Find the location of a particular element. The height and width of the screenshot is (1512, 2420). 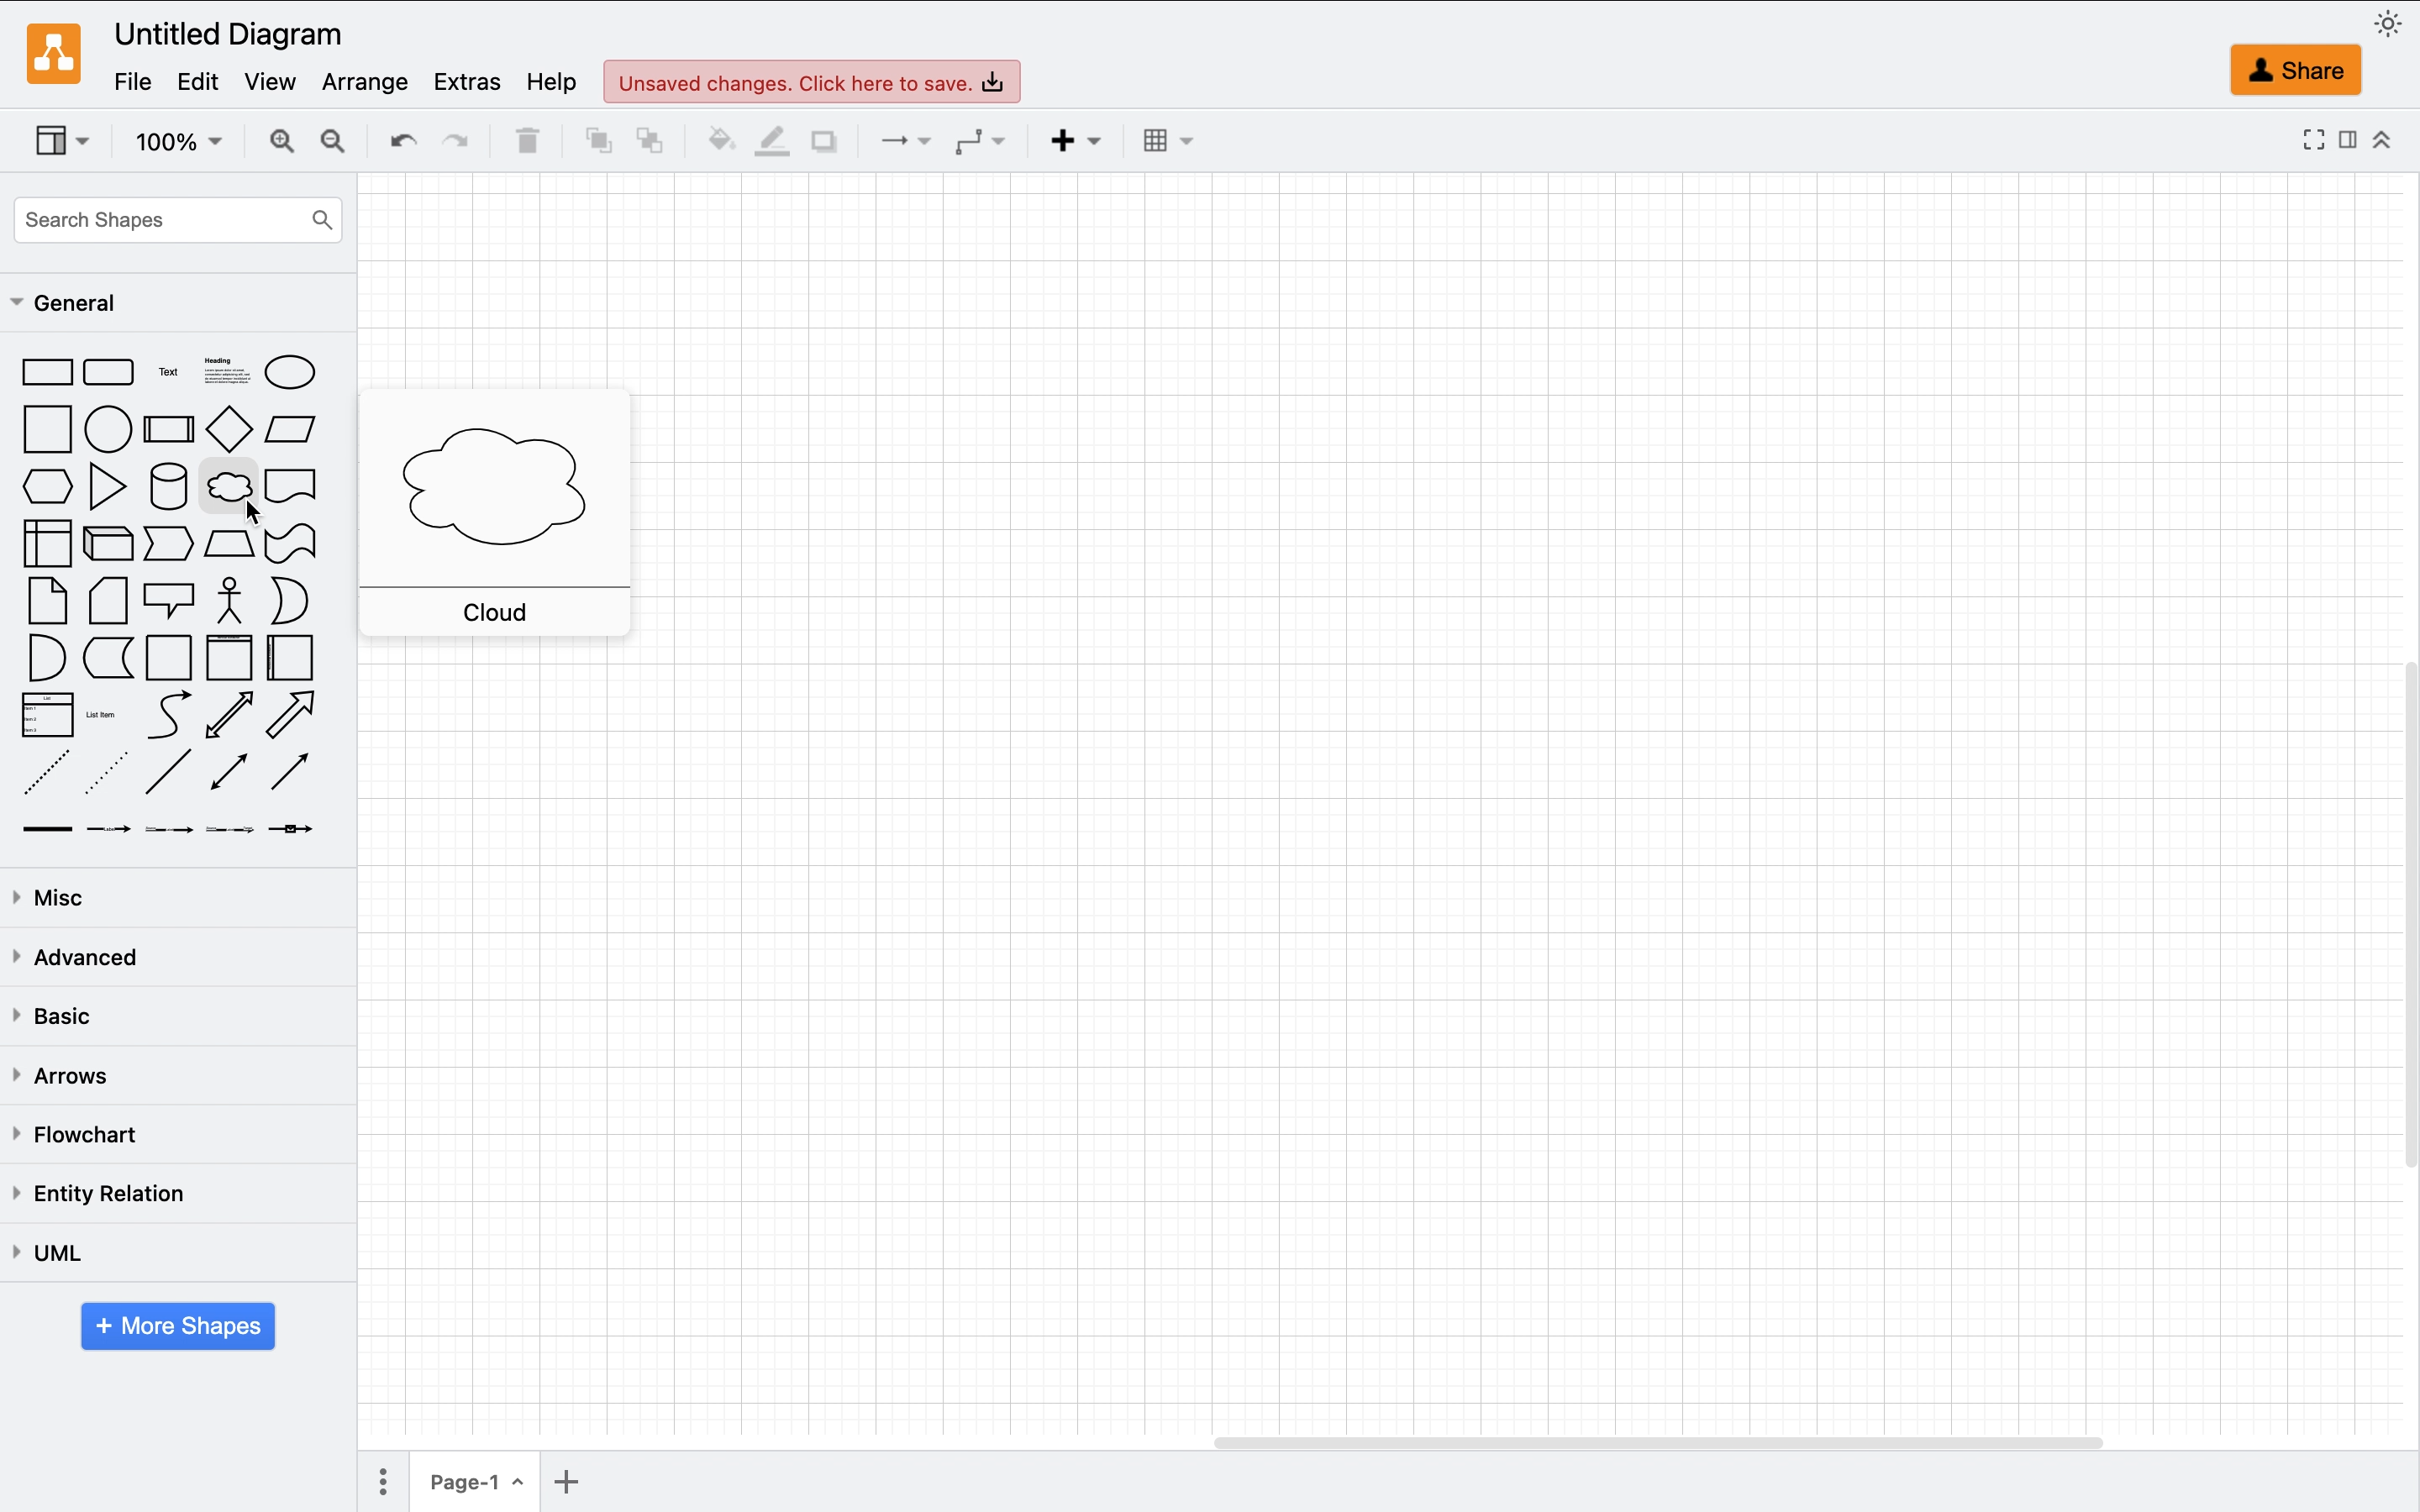

circle is located at coordinates (105, 430).